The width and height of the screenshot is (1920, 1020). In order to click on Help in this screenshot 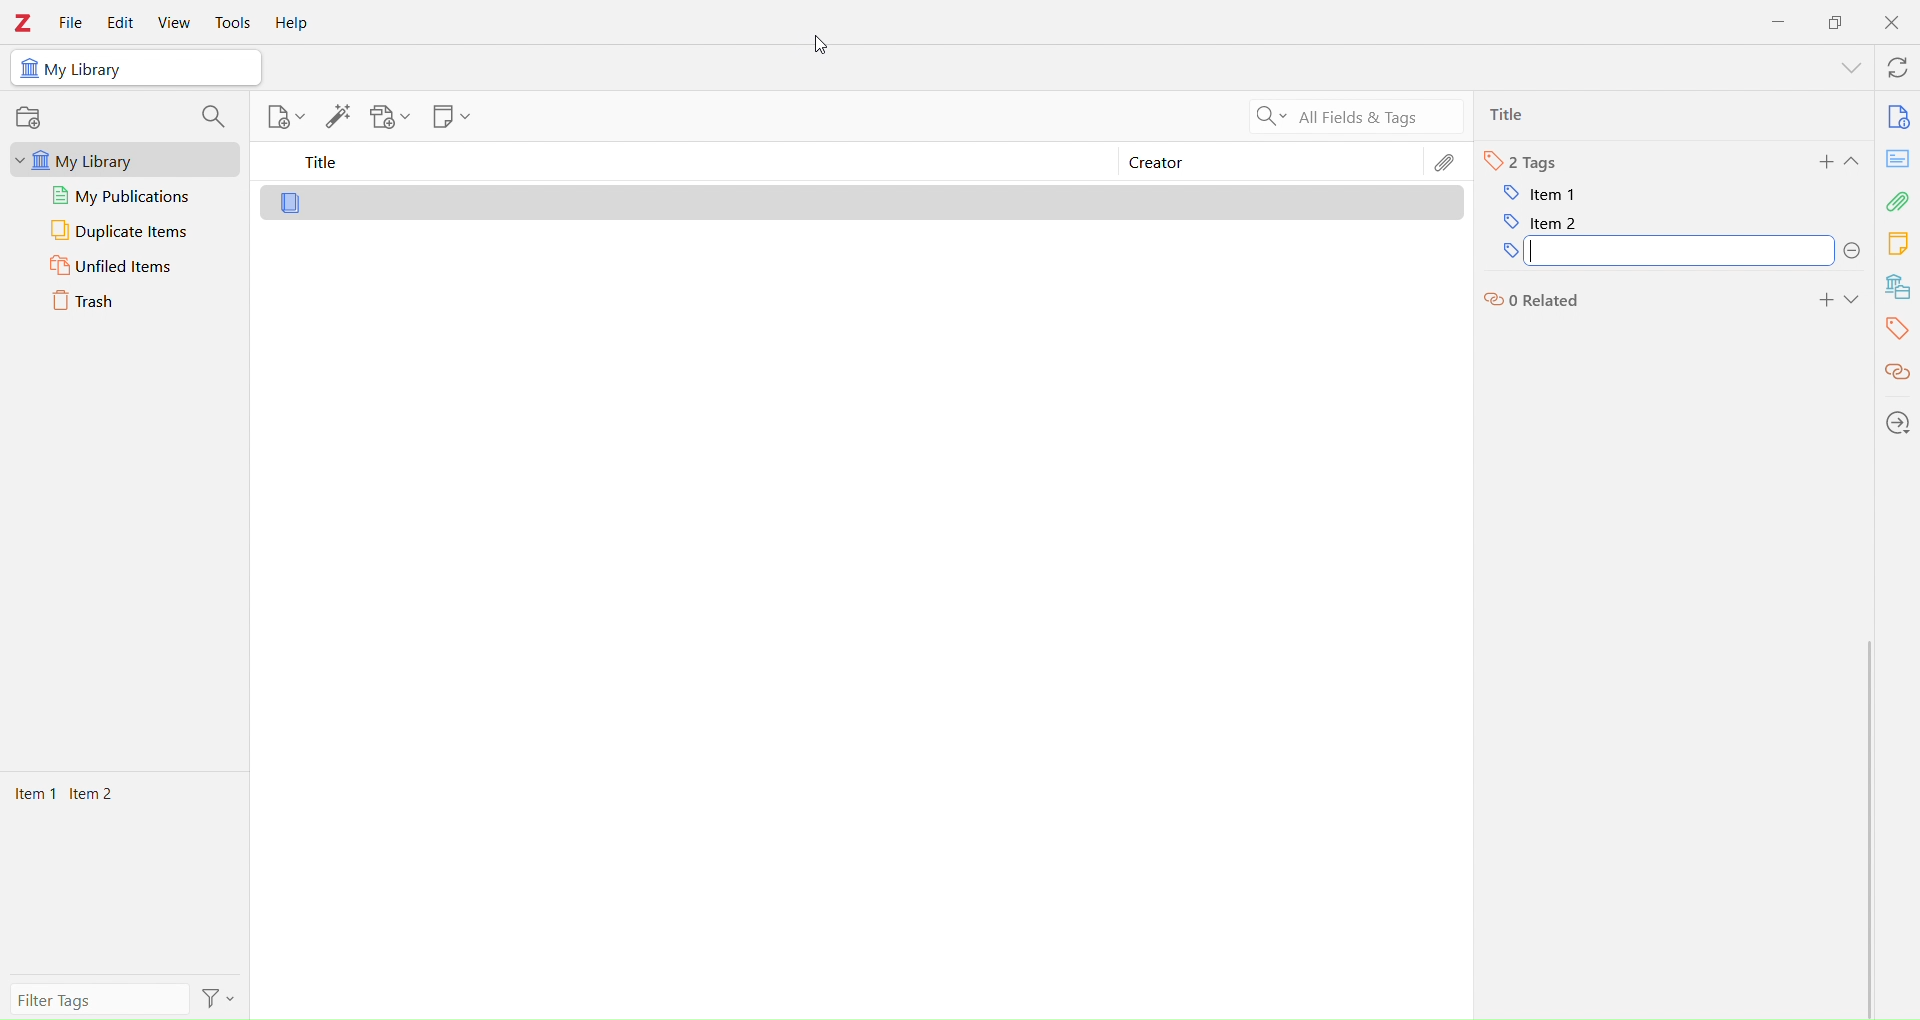, I will do `click(292, 24)`.